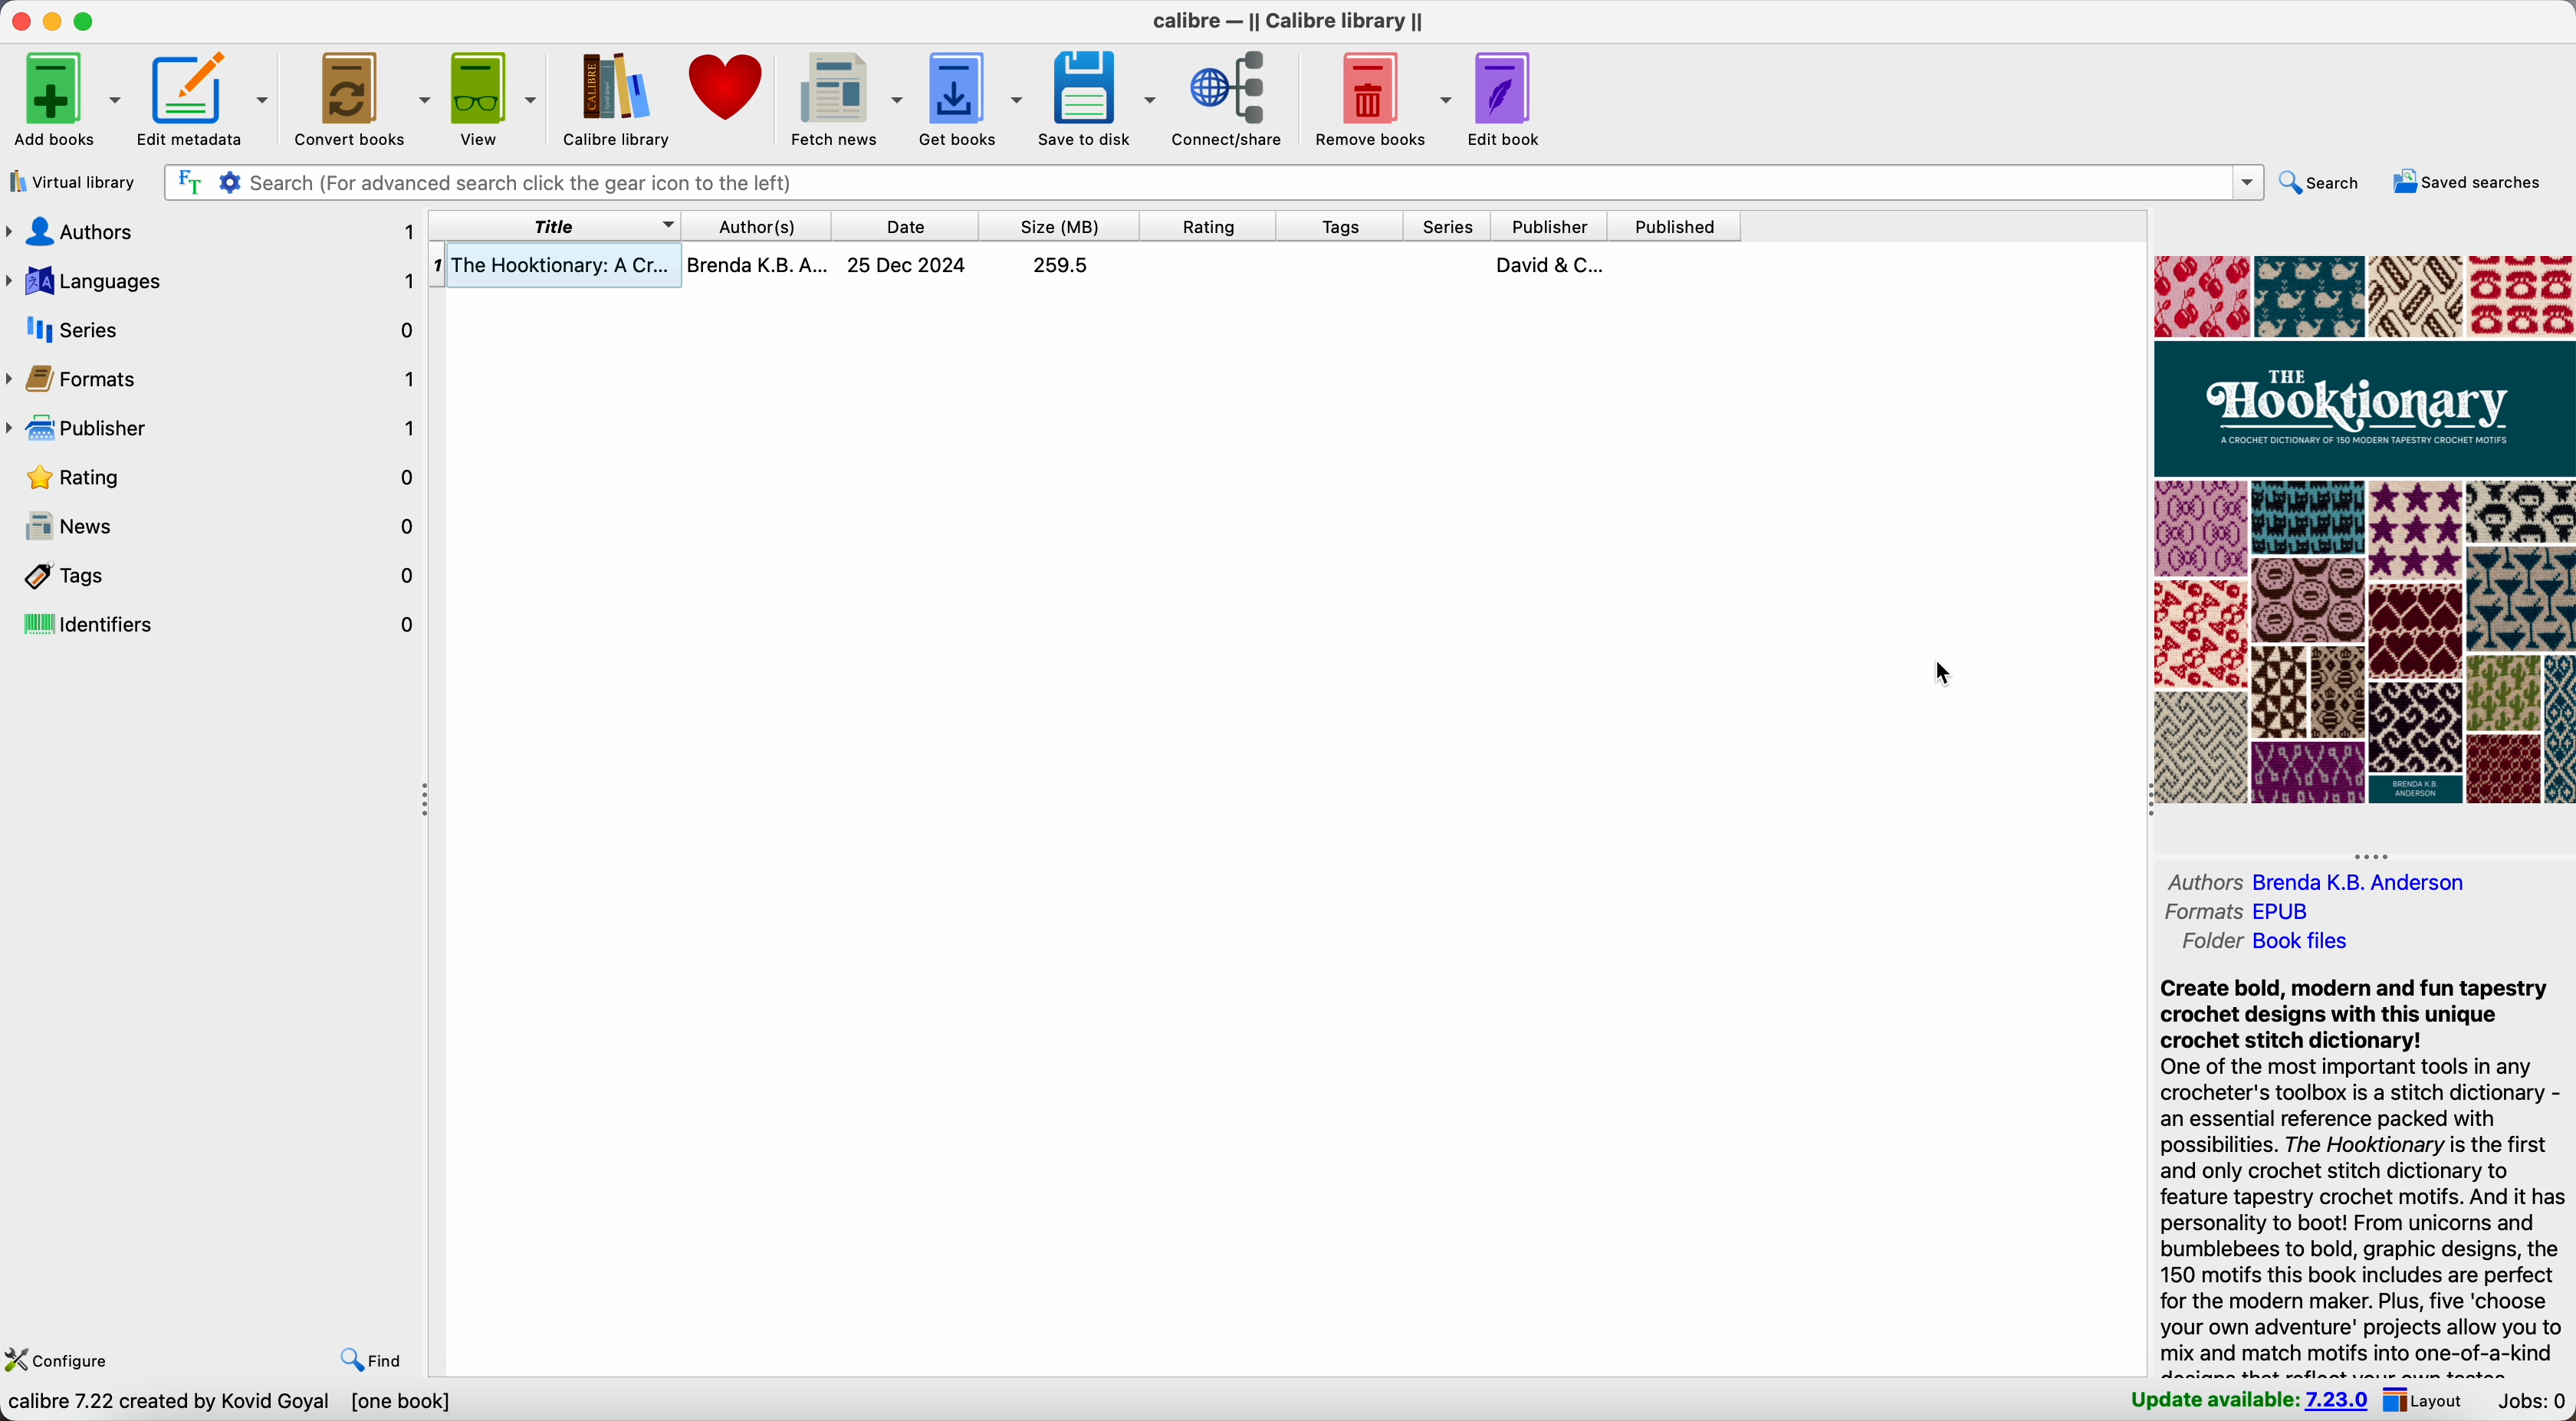 Image resolution: width=2576 pixels, height=1421 pixels. What do you see at coordinates (1211, 183) in the screenshot?
I see `search bar` at bounding box center [1211, 183].